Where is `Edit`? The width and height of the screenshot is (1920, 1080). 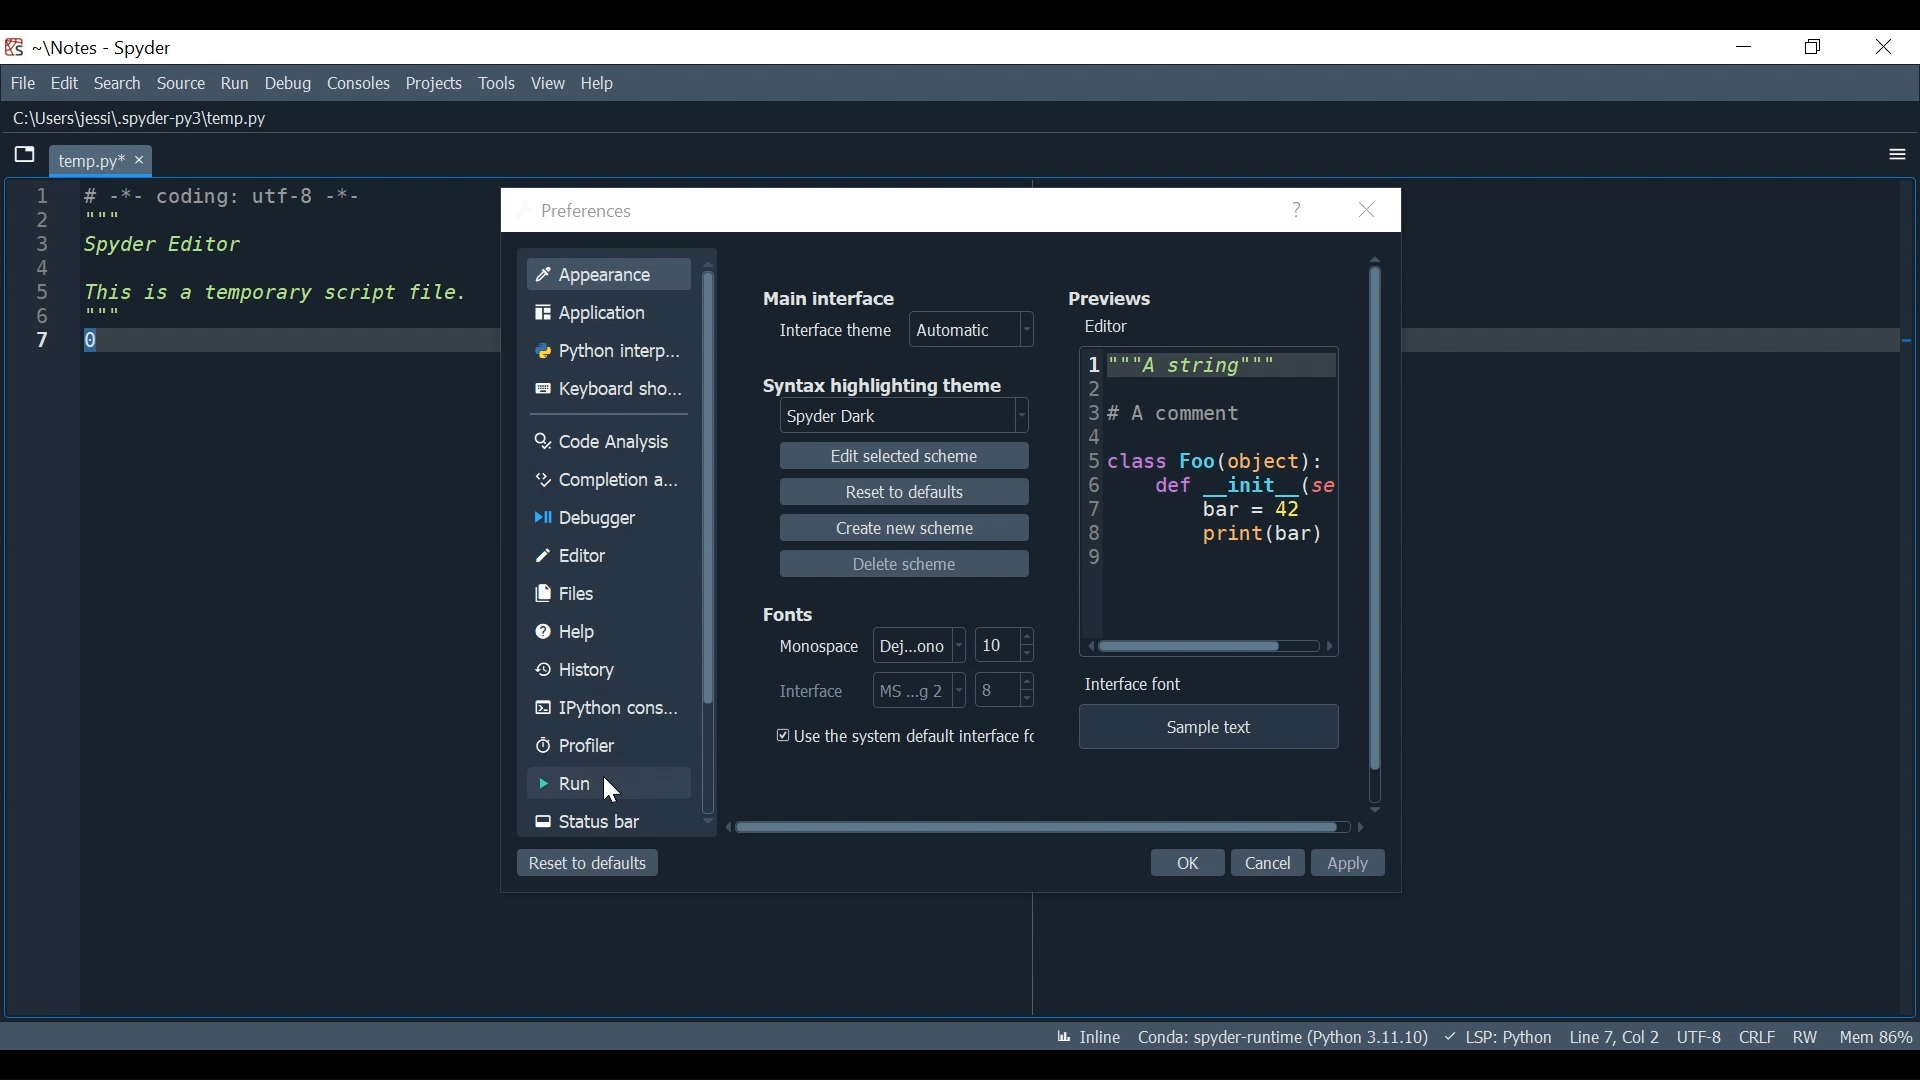
Edit is located at coordinates (62, 83).